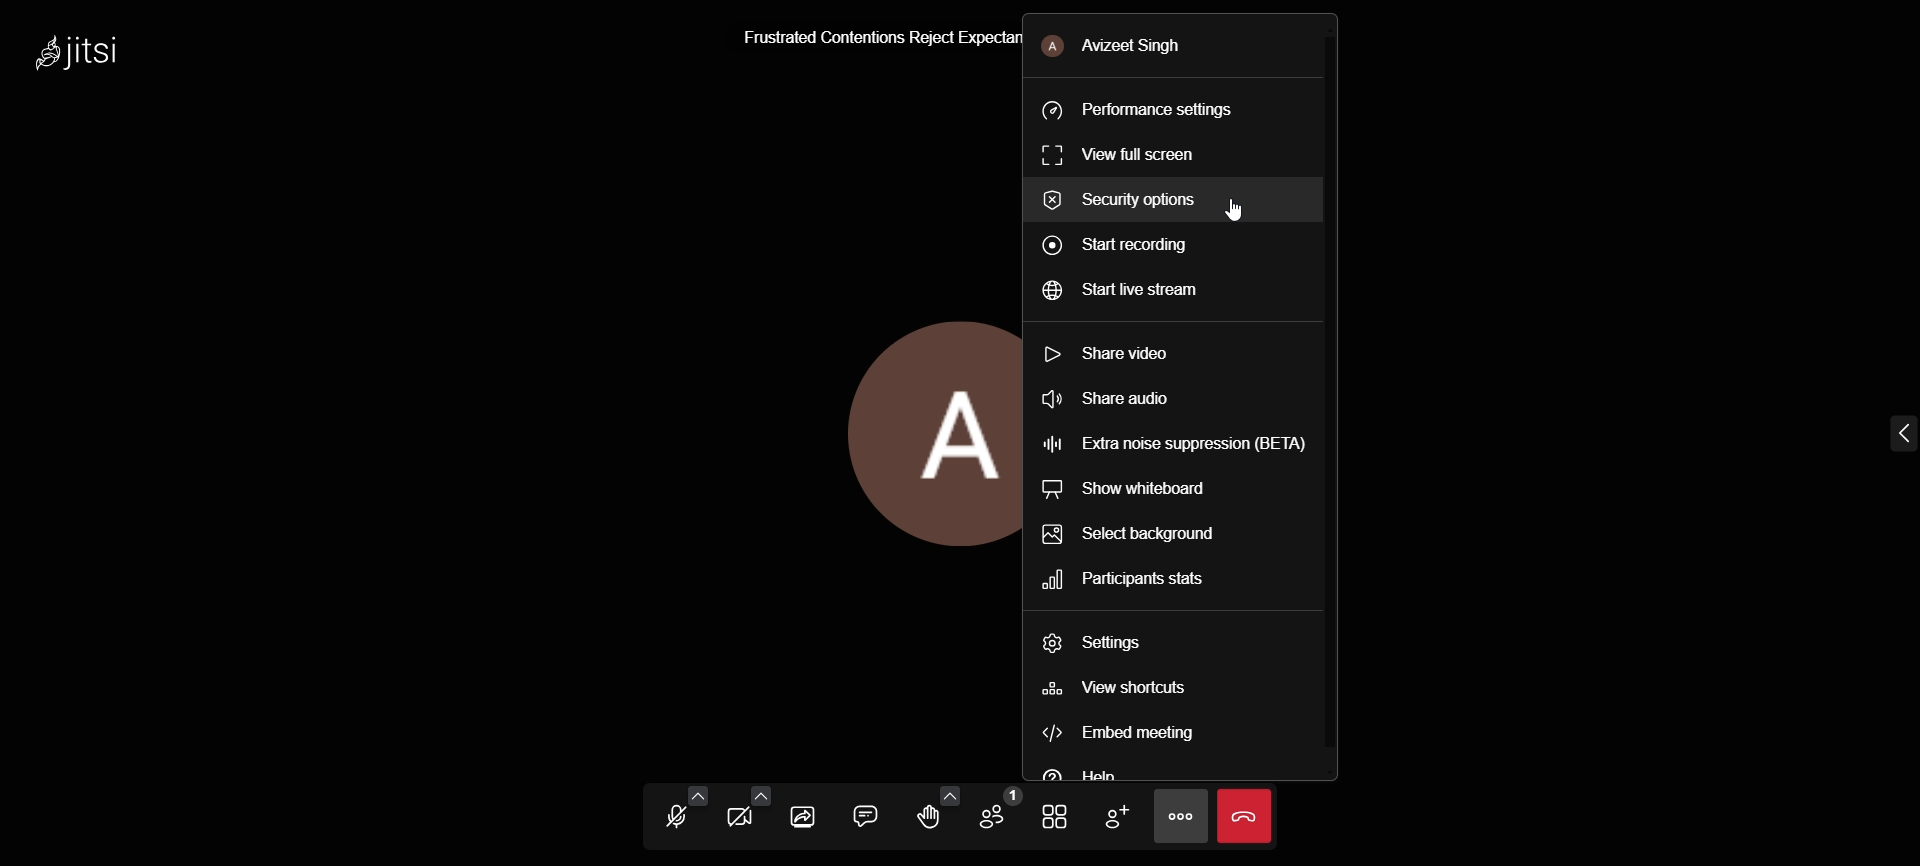 This screenshot has height=866, width=1920. Describe the element at coordinates (1082, 771) in the screenshot. I see `help` at that location.